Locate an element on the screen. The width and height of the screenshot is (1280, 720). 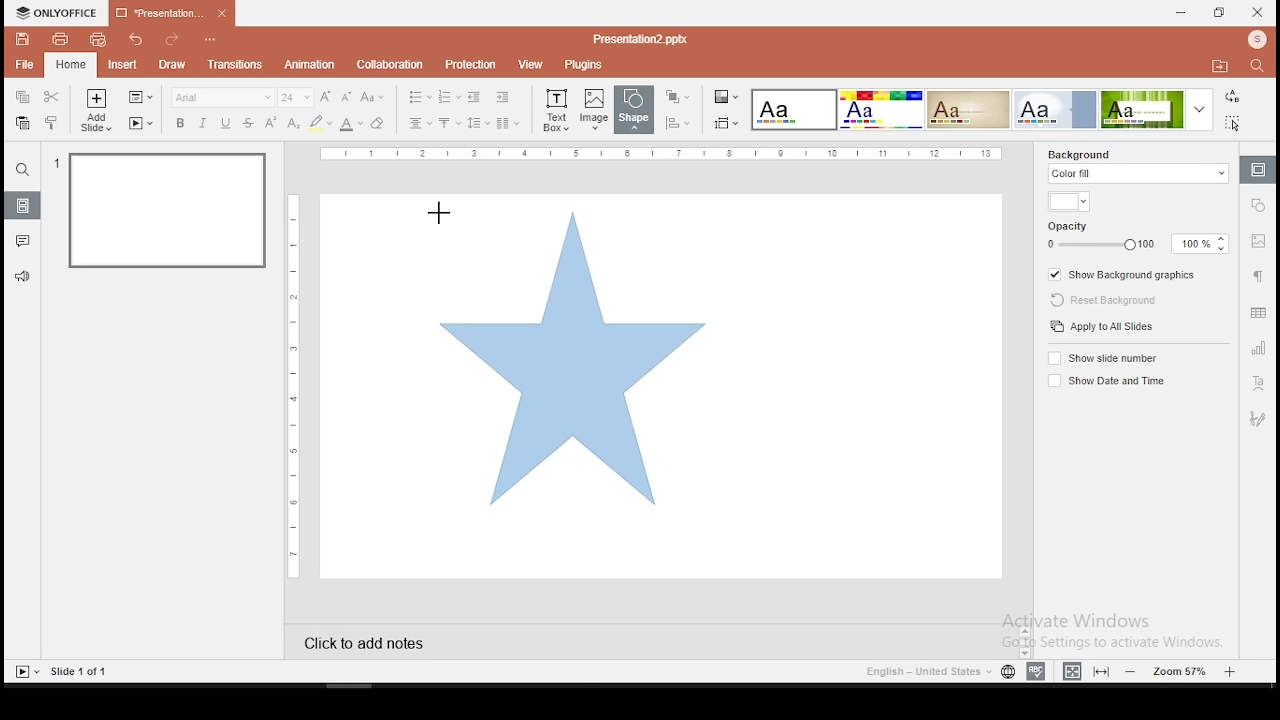
underline is located at coordinates (226, 124).